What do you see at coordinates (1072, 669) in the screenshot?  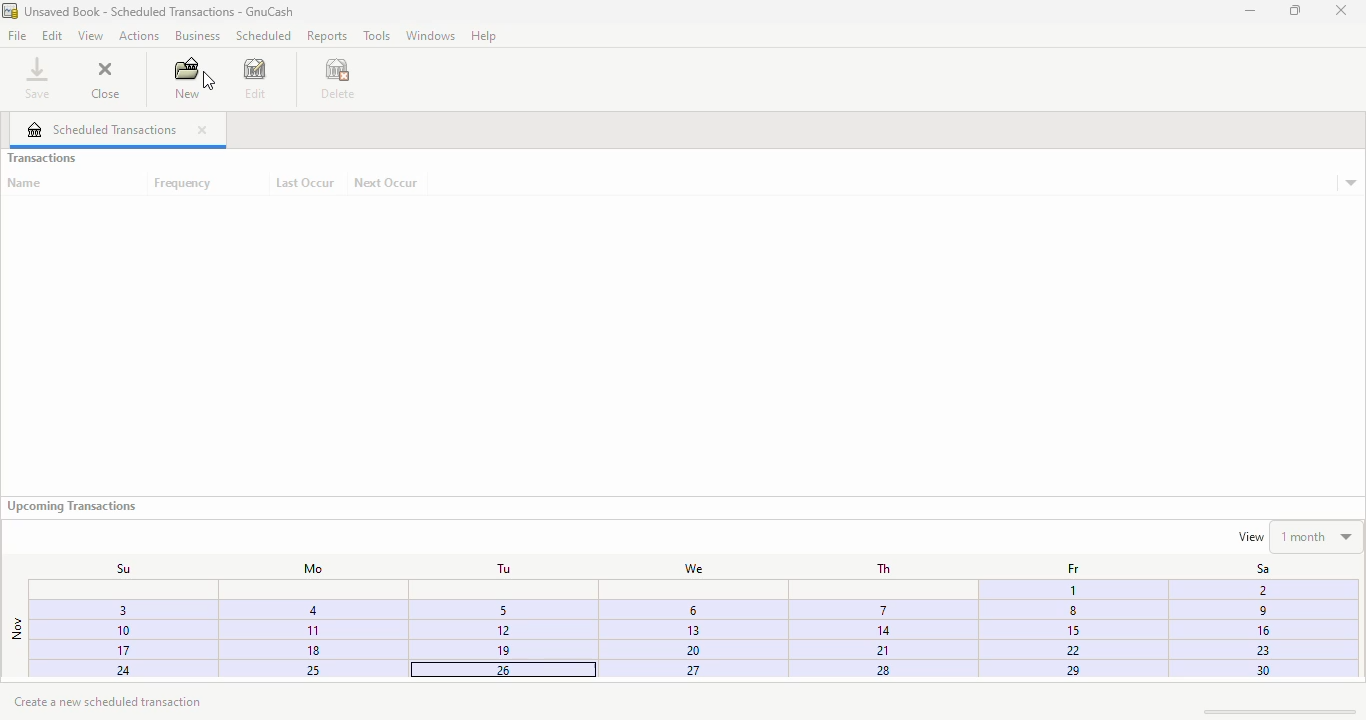 I see `29` at bounding box center [1072, 669].